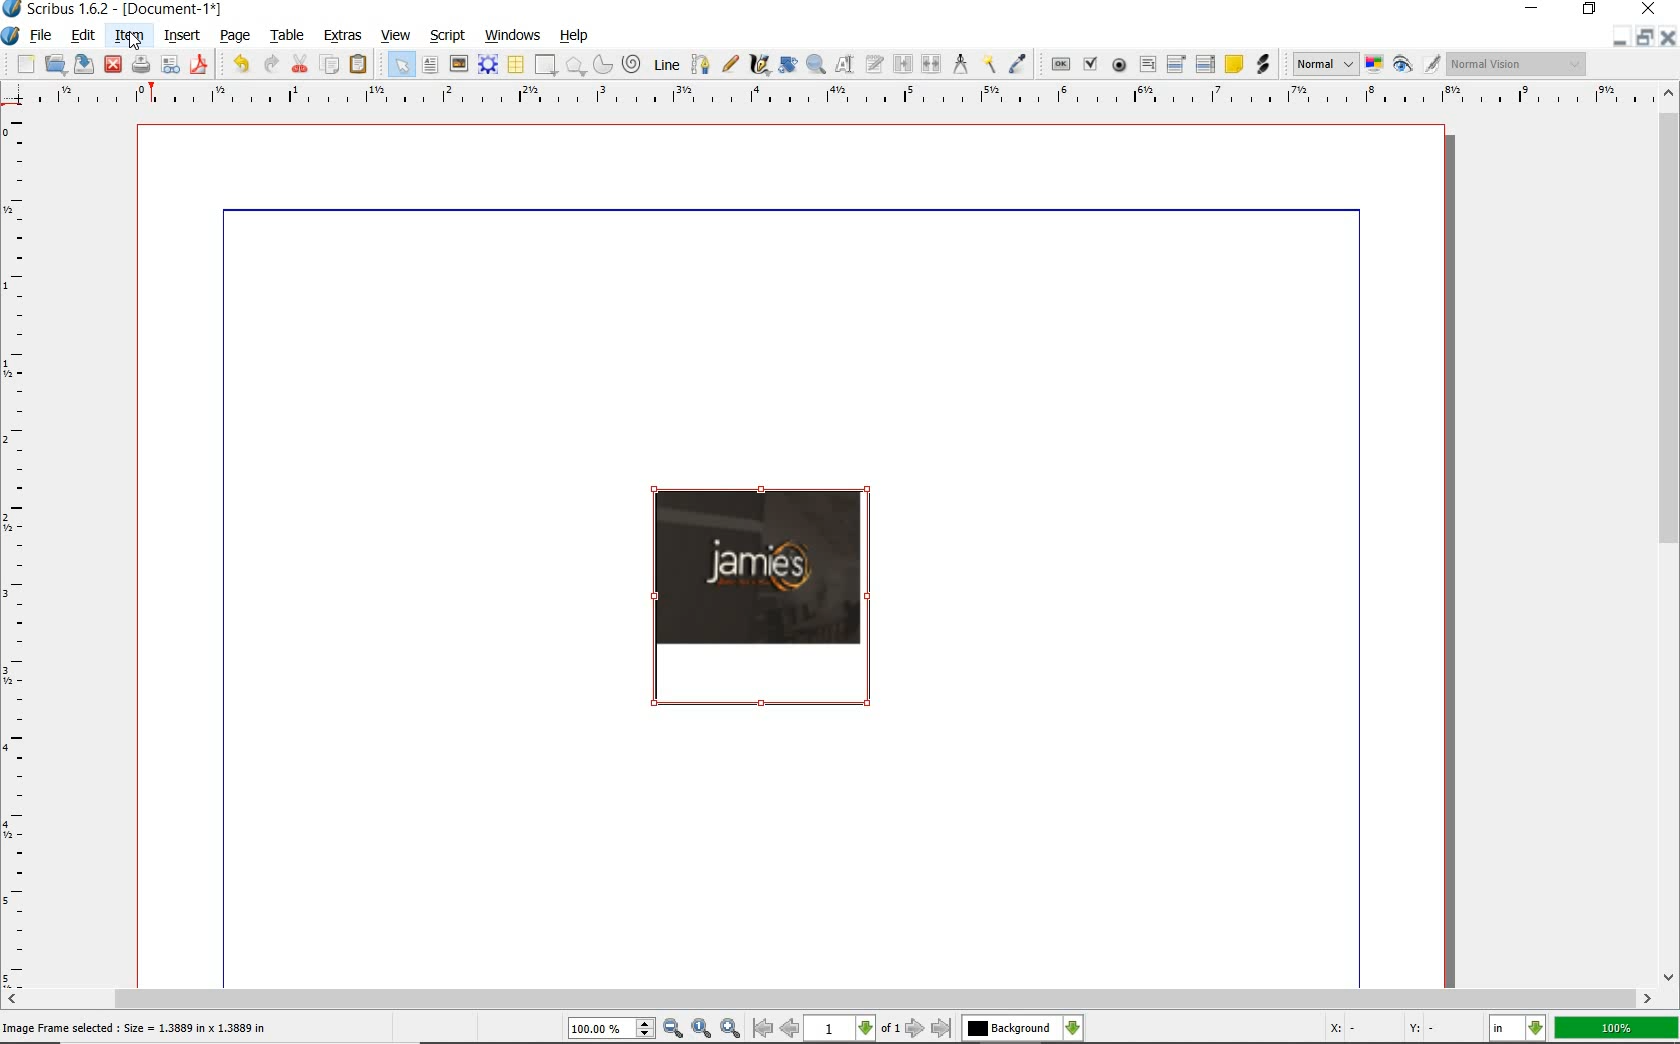 This screenshot has height=1044, width=1680. Describe the element at coordinates (701, 63) in the screenshot. I see `Bezier curve` at that location.